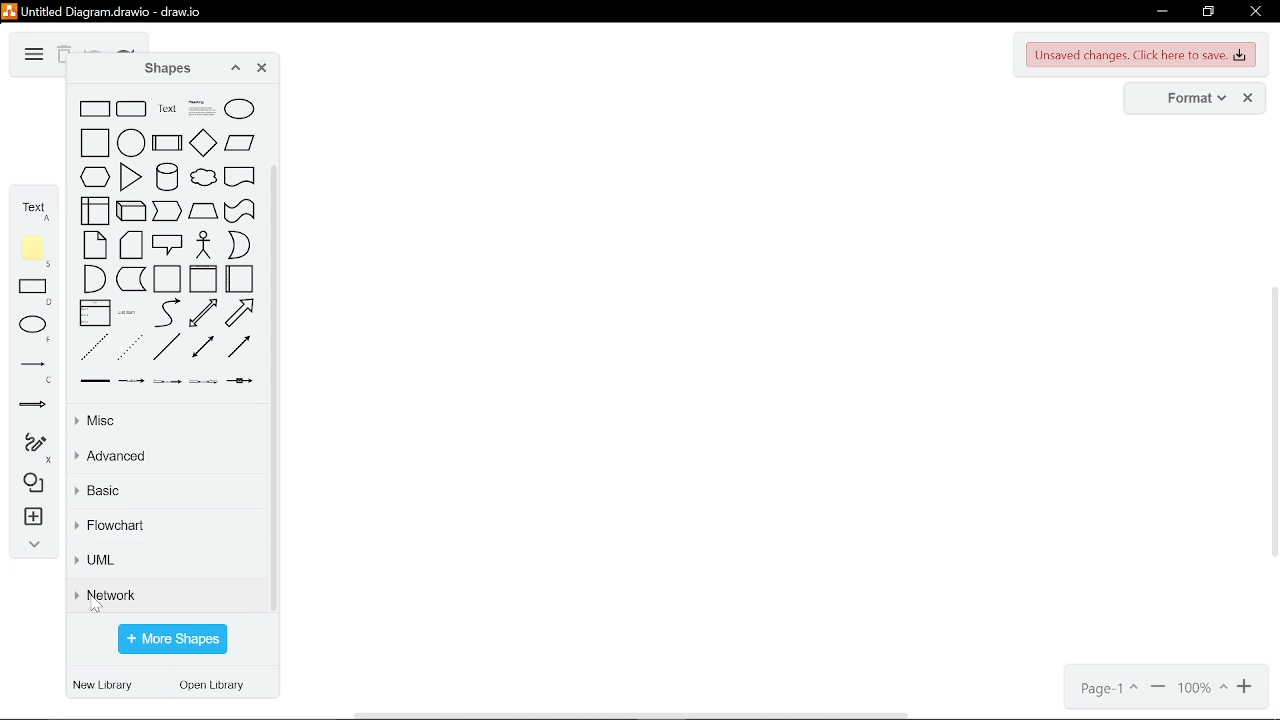 This screenshot has width=1280, height=720. I want to click on process, so click(167, 142).